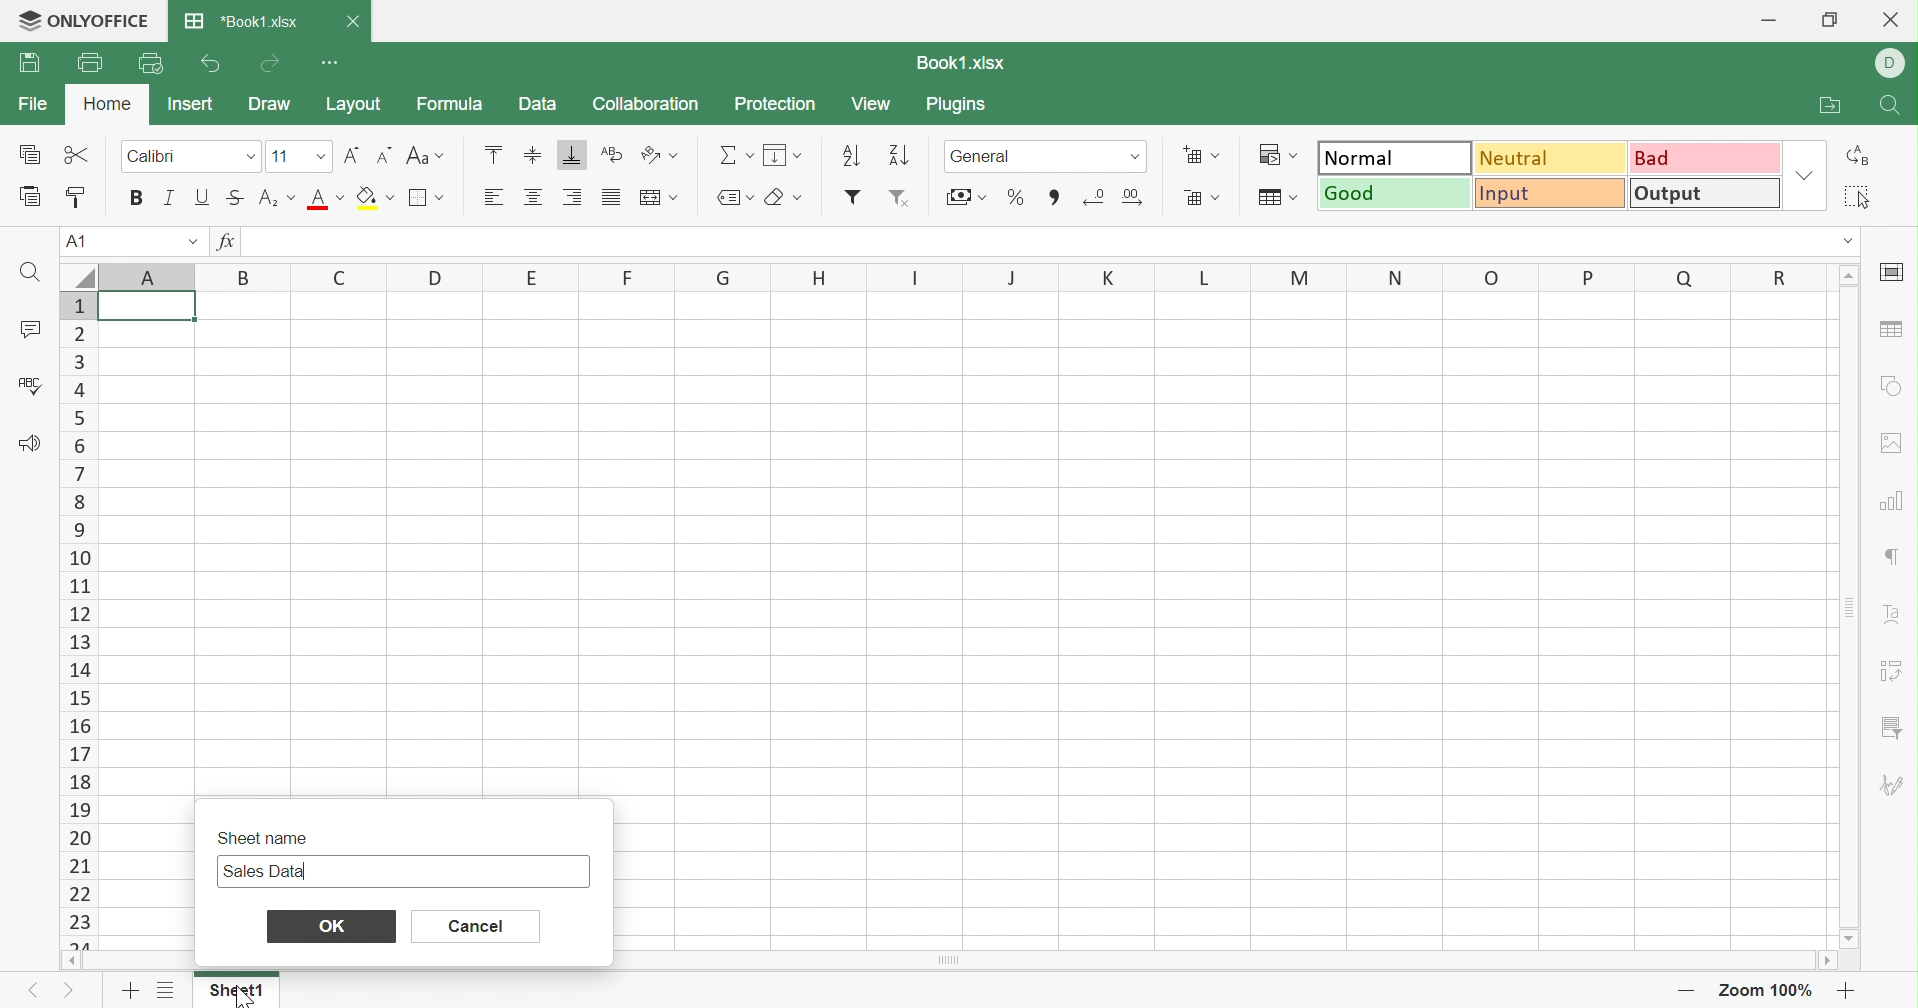  Describe the element at coordinates (785, 153) in the screenshot. I see `Fill` at that location.